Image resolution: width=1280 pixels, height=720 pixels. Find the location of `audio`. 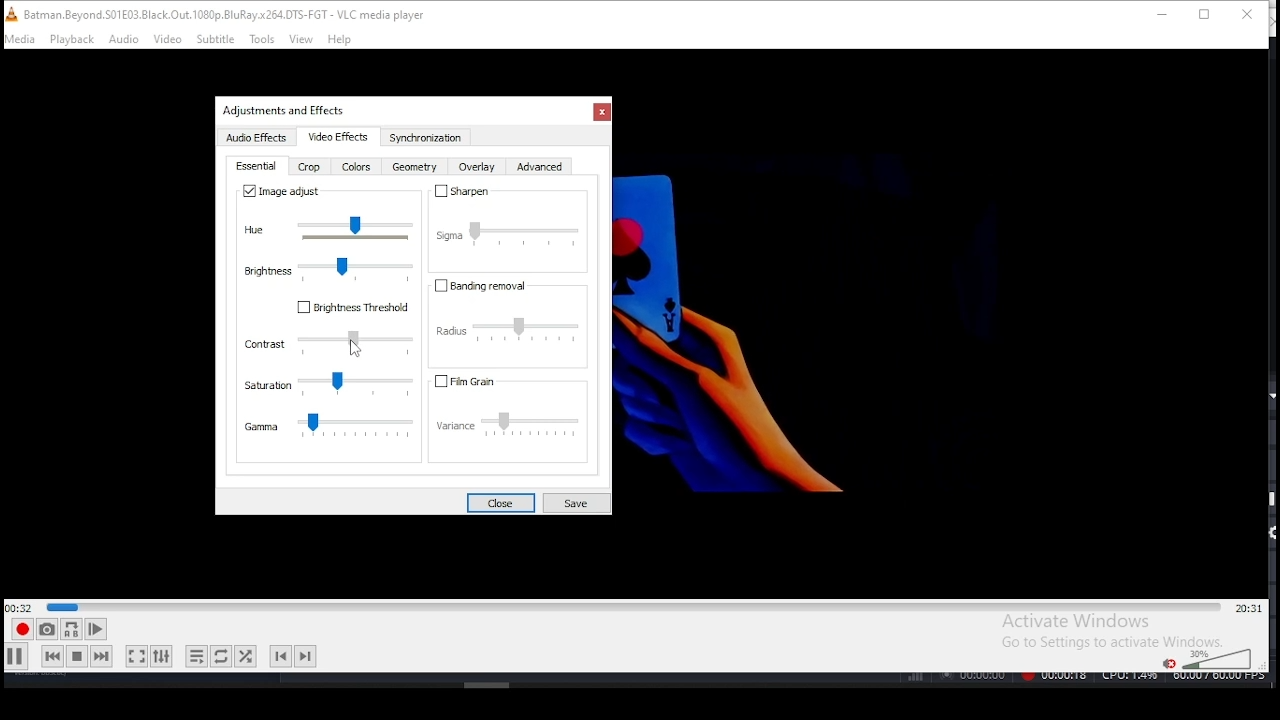

audio is located at coordinates (125, 40).